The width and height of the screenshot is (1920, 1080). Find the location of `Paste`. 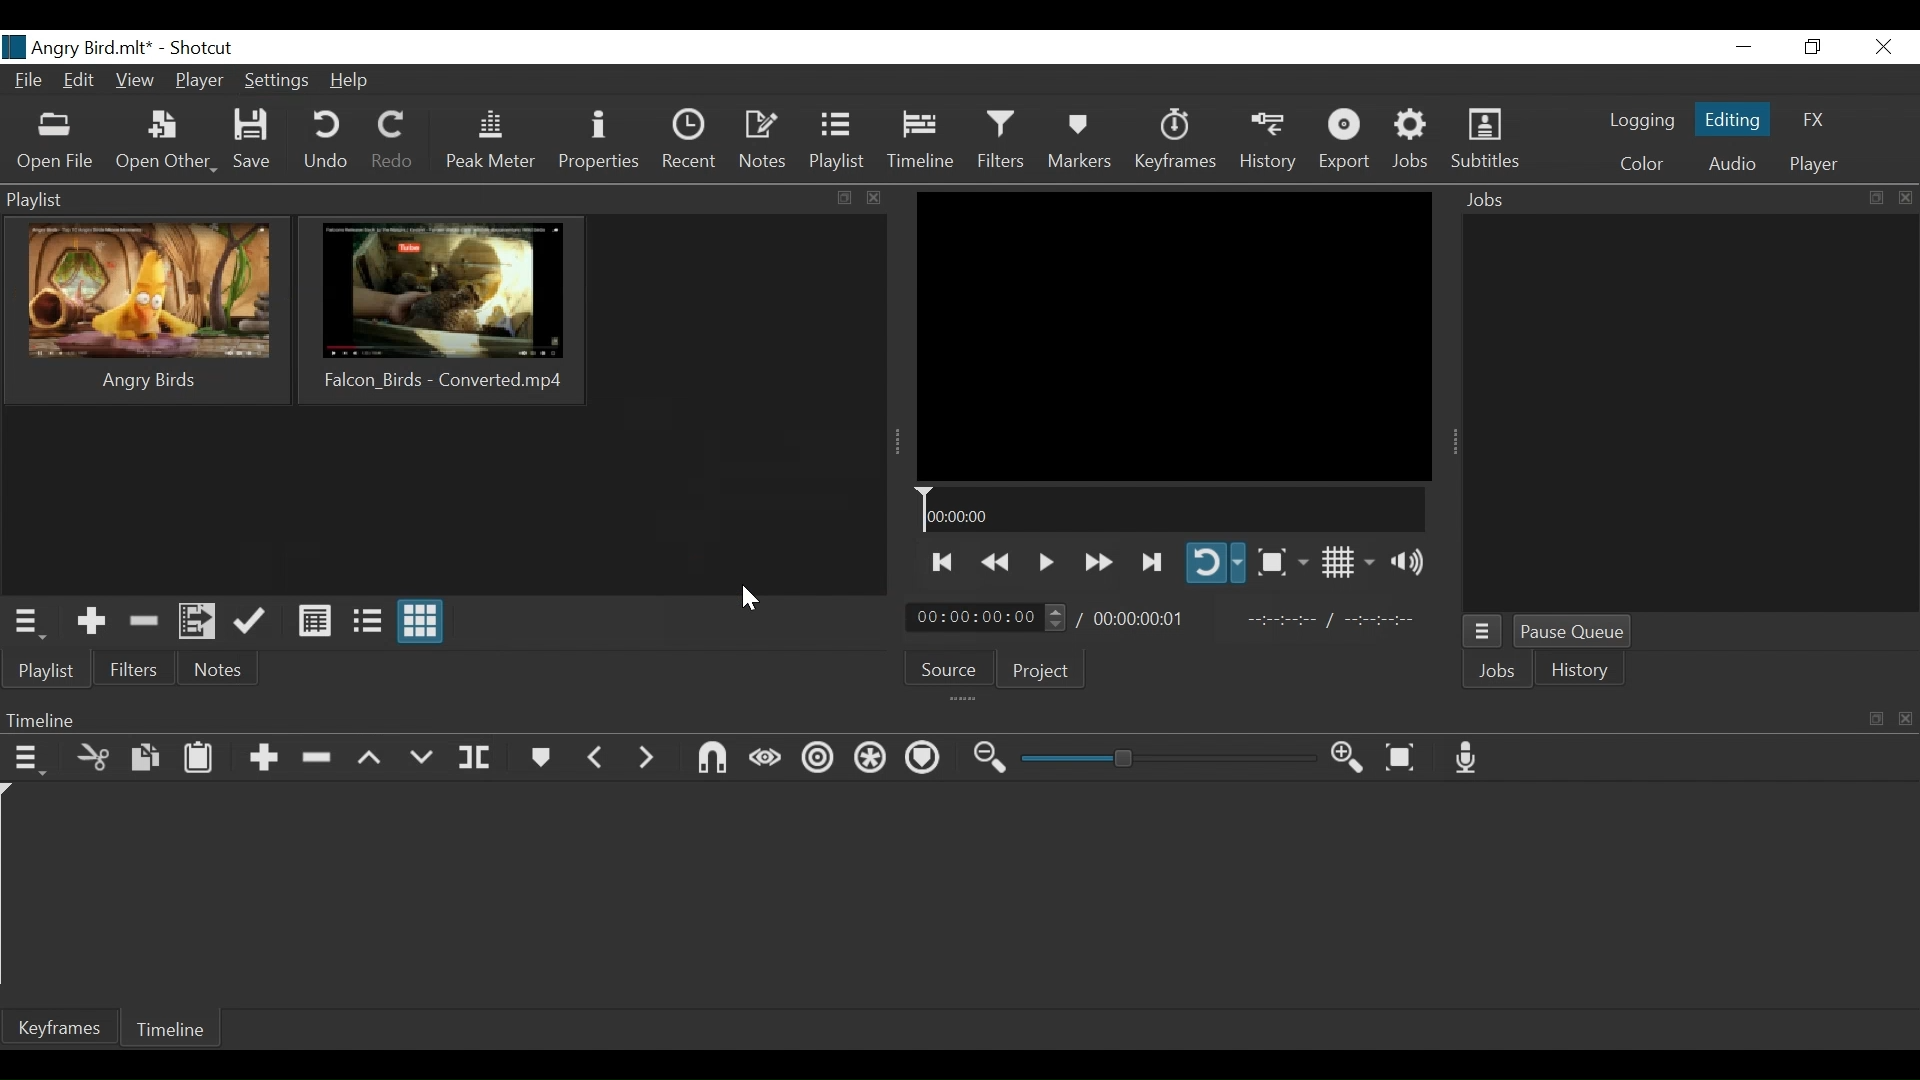

Paste is located at coordinates (199, 759).